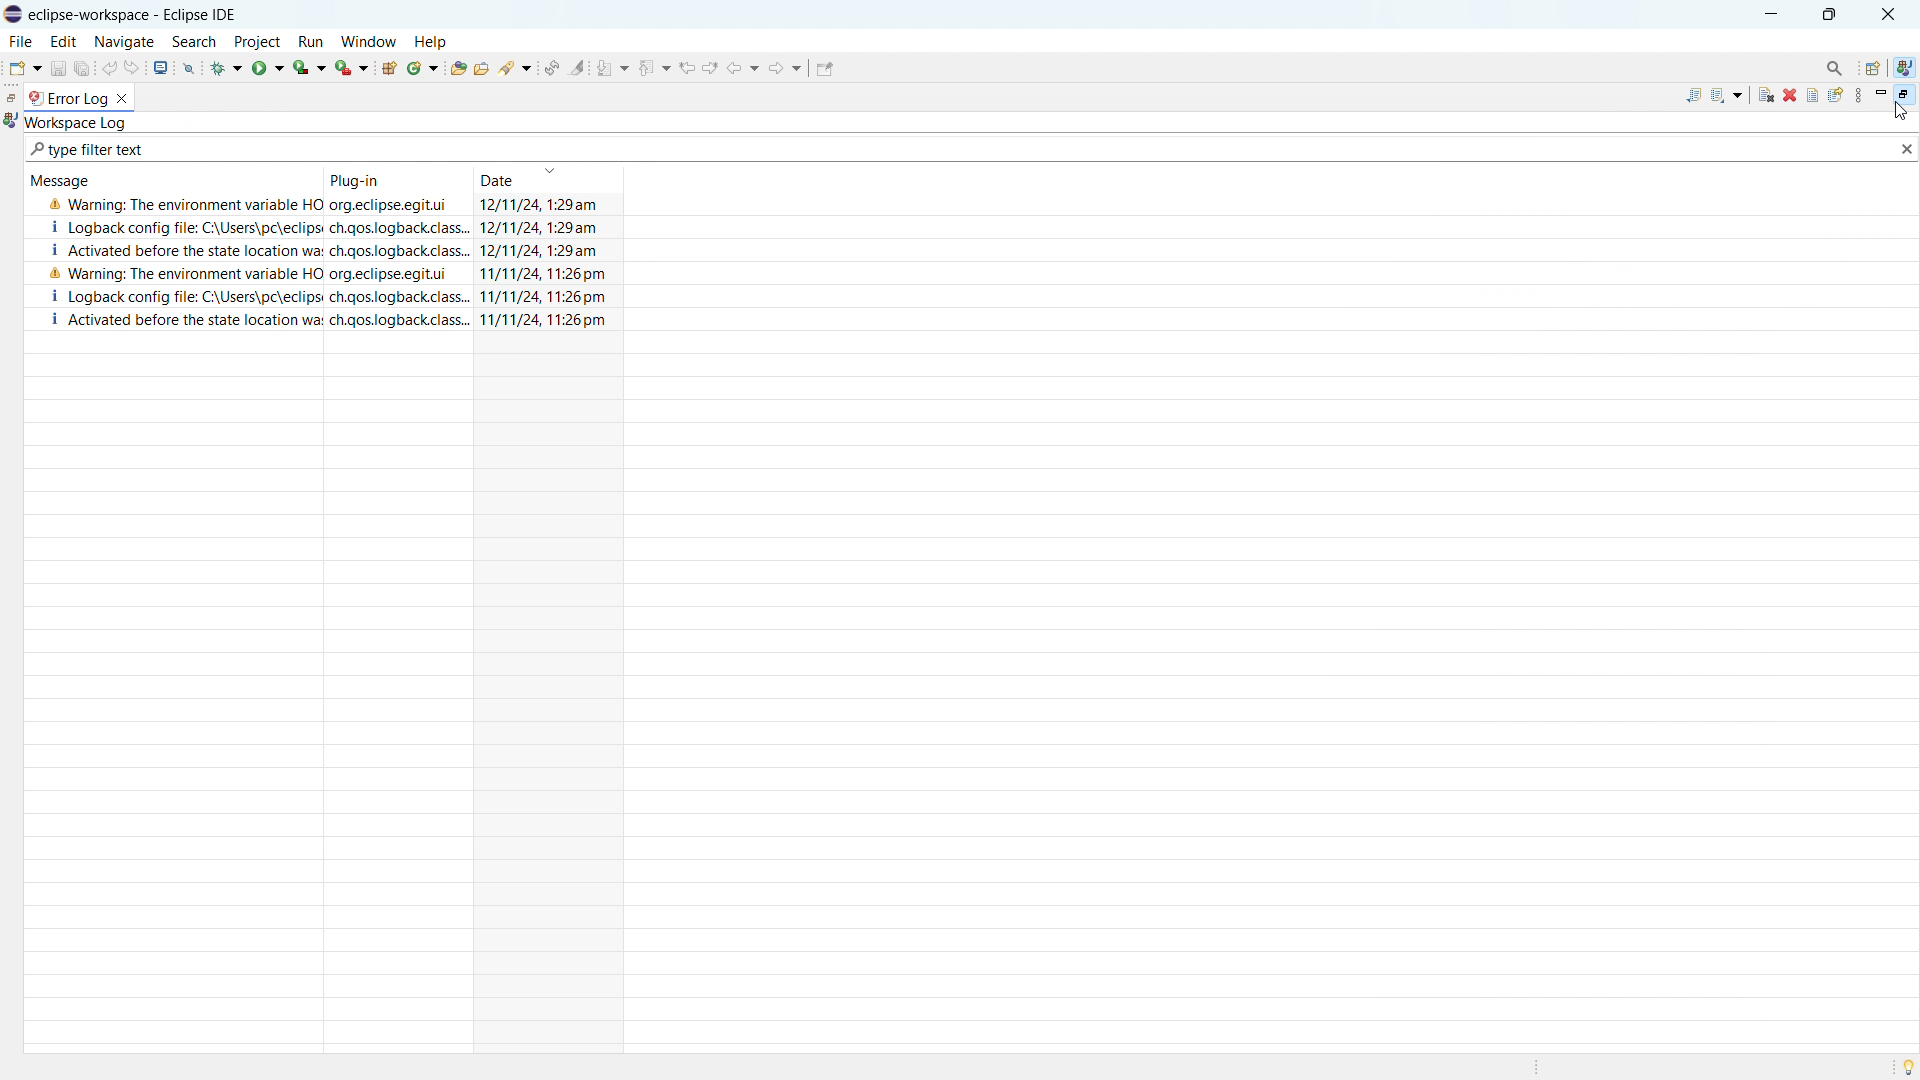  Describe the element at coordinates (546, 205) in the screenshot. I see `12/11/24, 1:29 am` at that location.